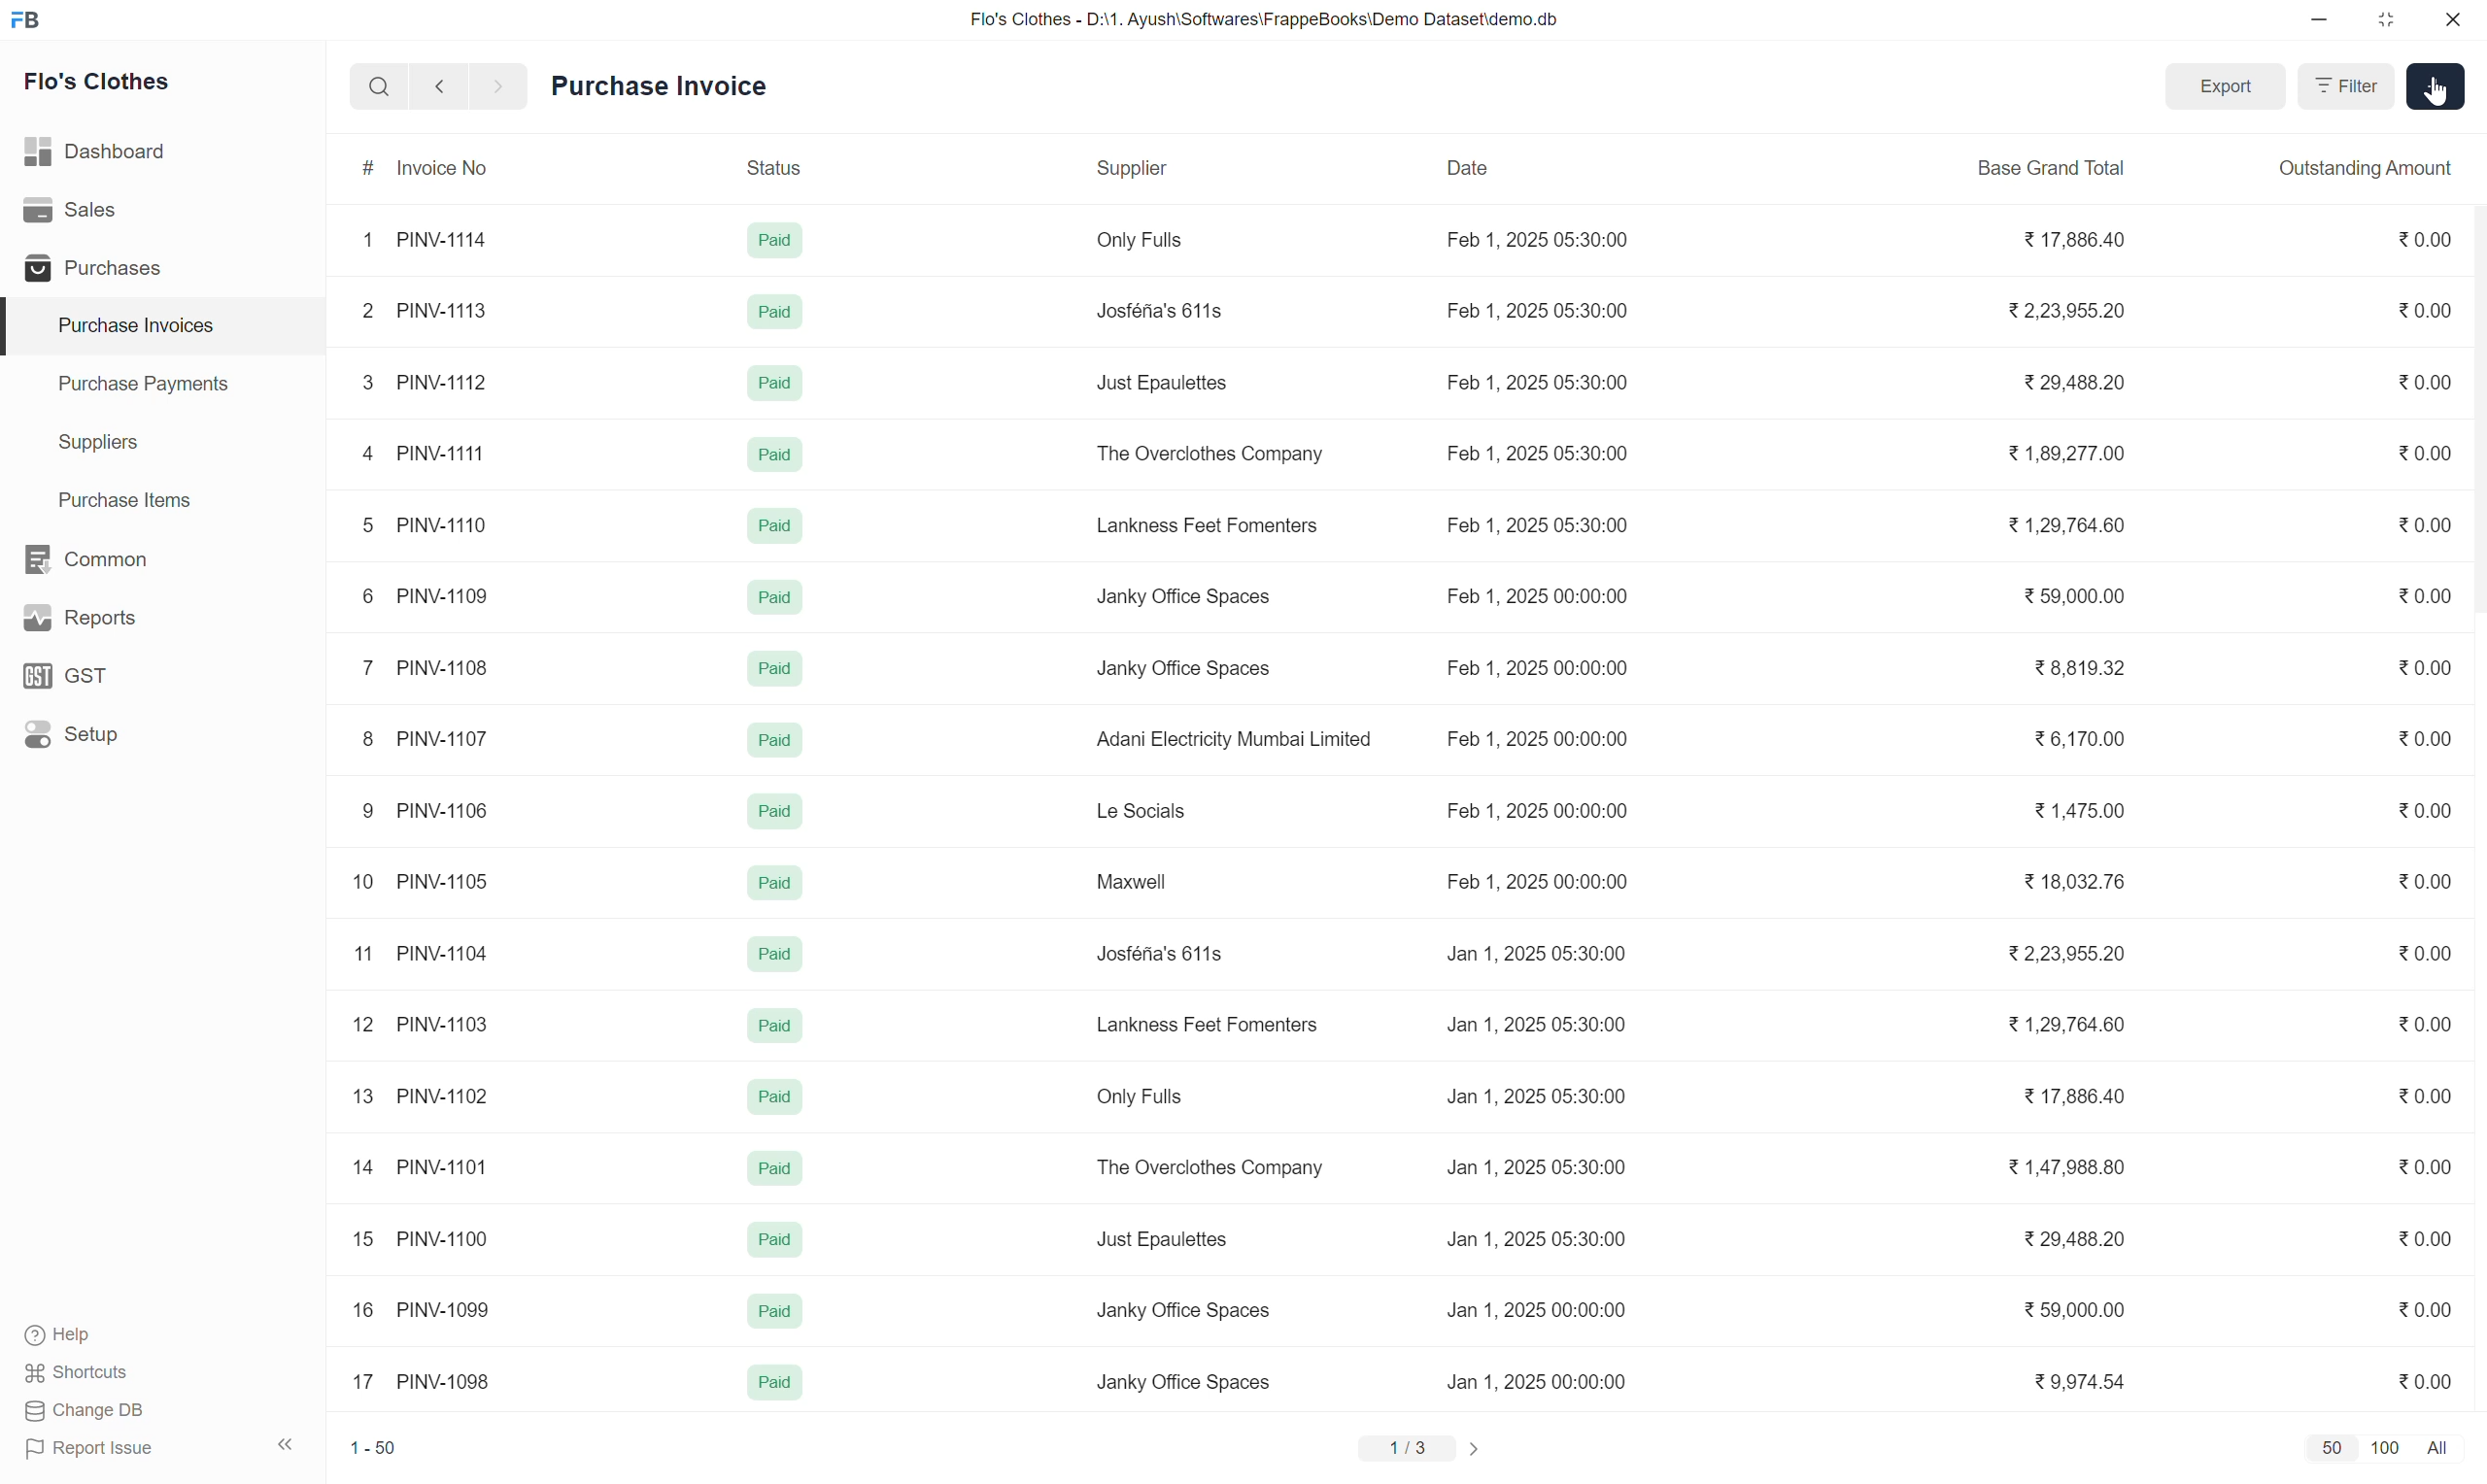 The image size is (2487, 1484). I want to click on 6,170.00, so click(2079, 738).